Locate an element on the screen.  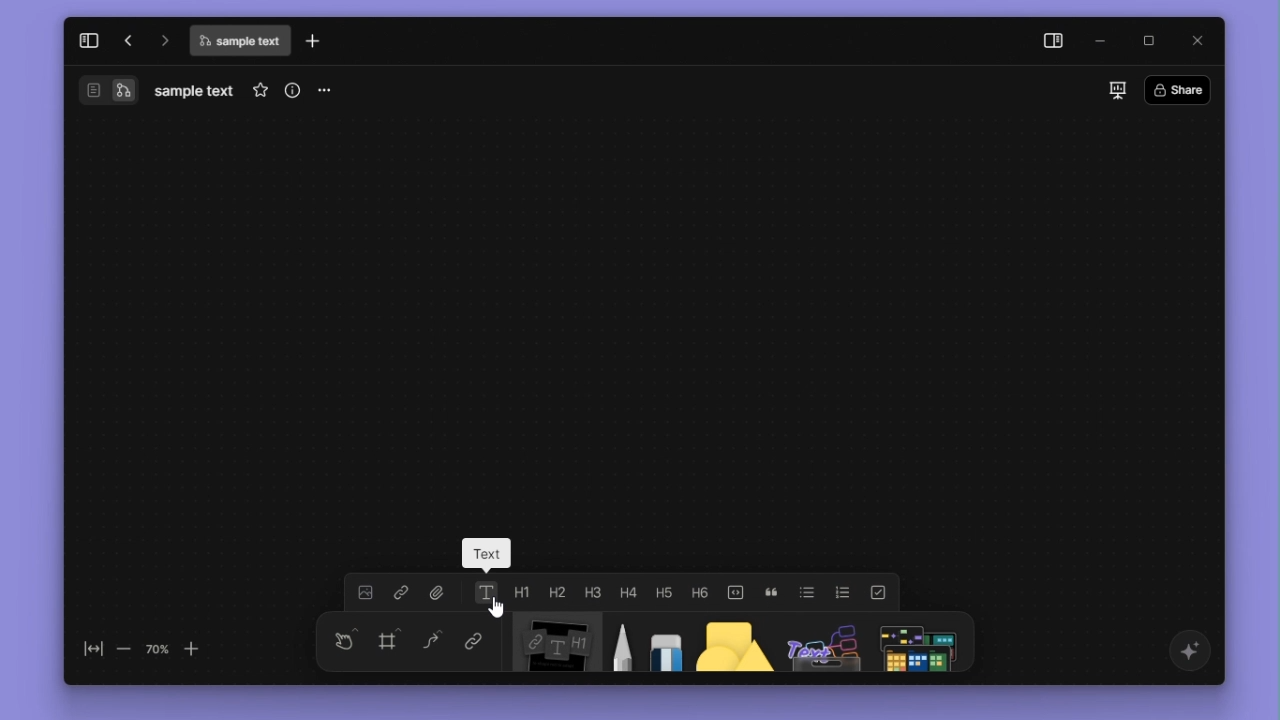
bulleted list is located at coordinates (808, 591).